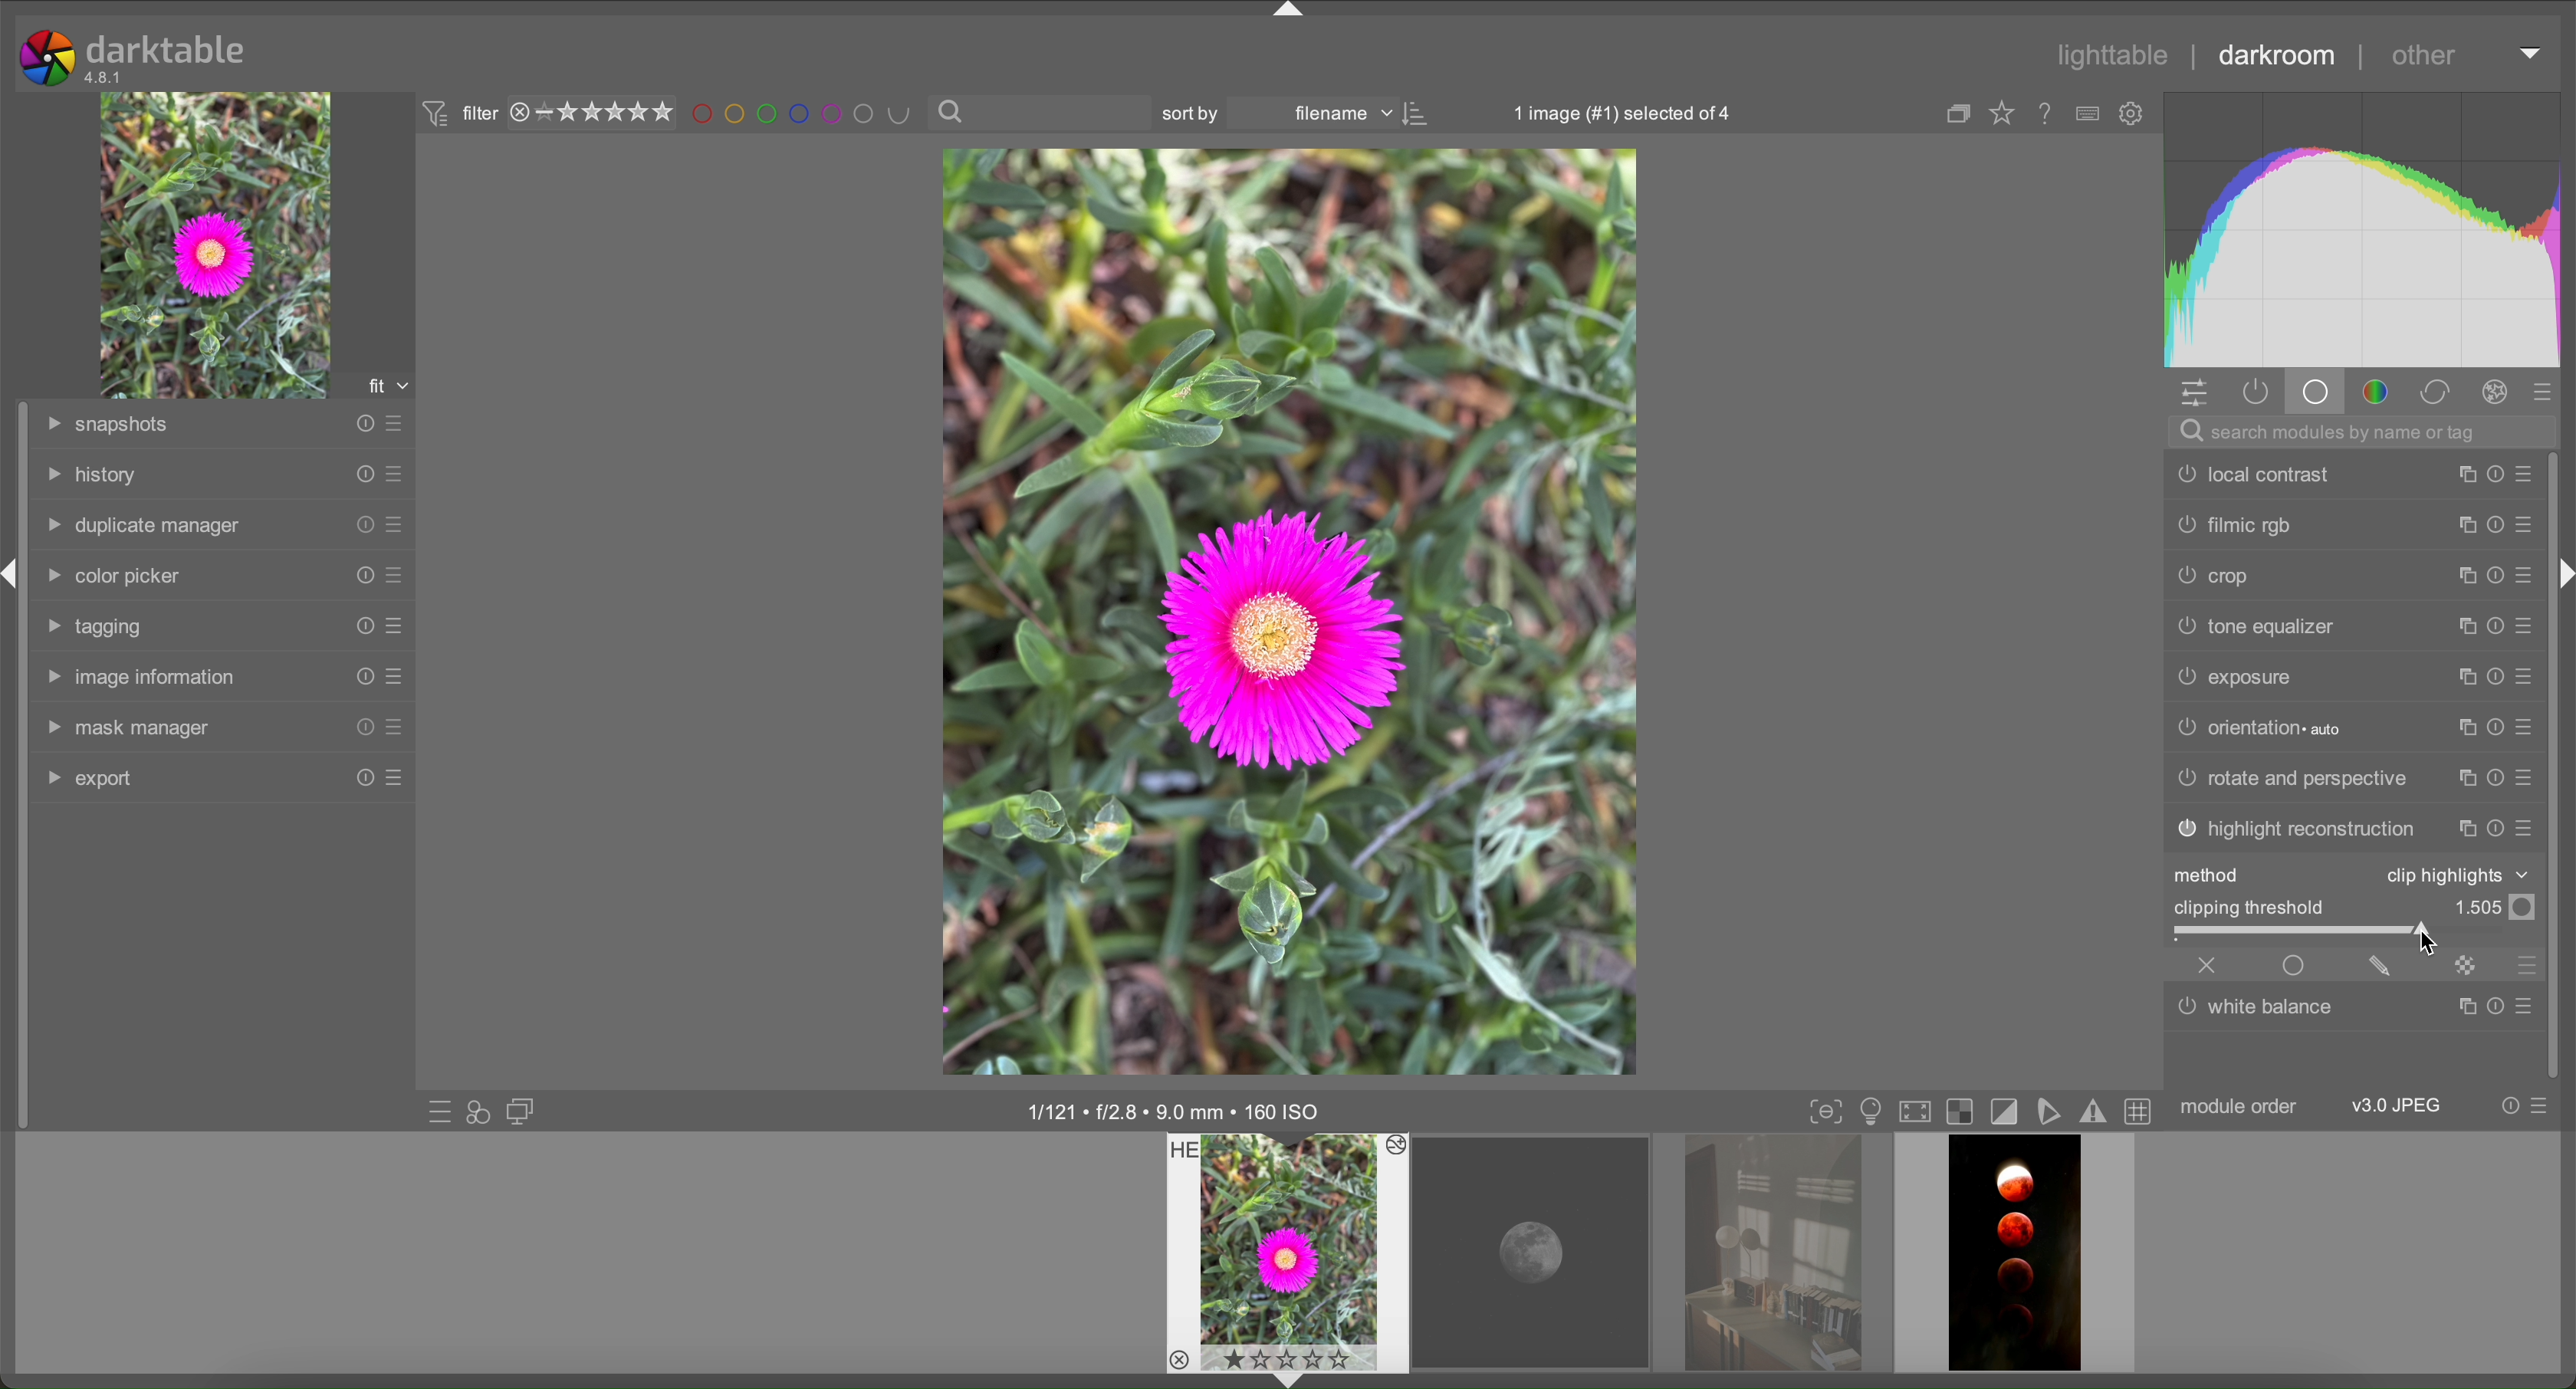 The width and height of the screenshot is (2576, 1389). I want to click on display mode, so click(1870, 1112).